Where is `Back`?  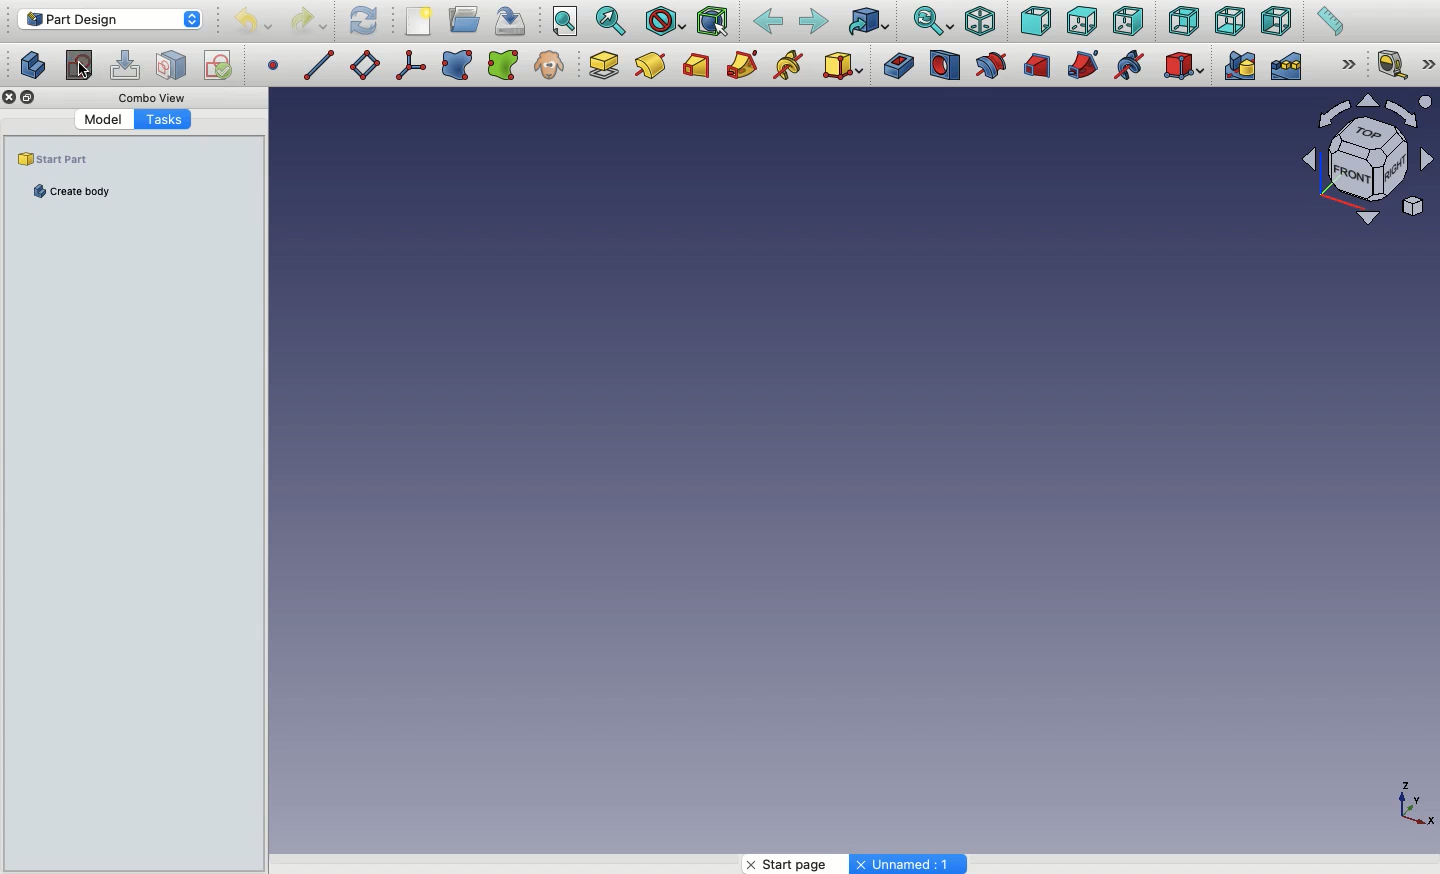
Back is located at coordinates (1185, 21).